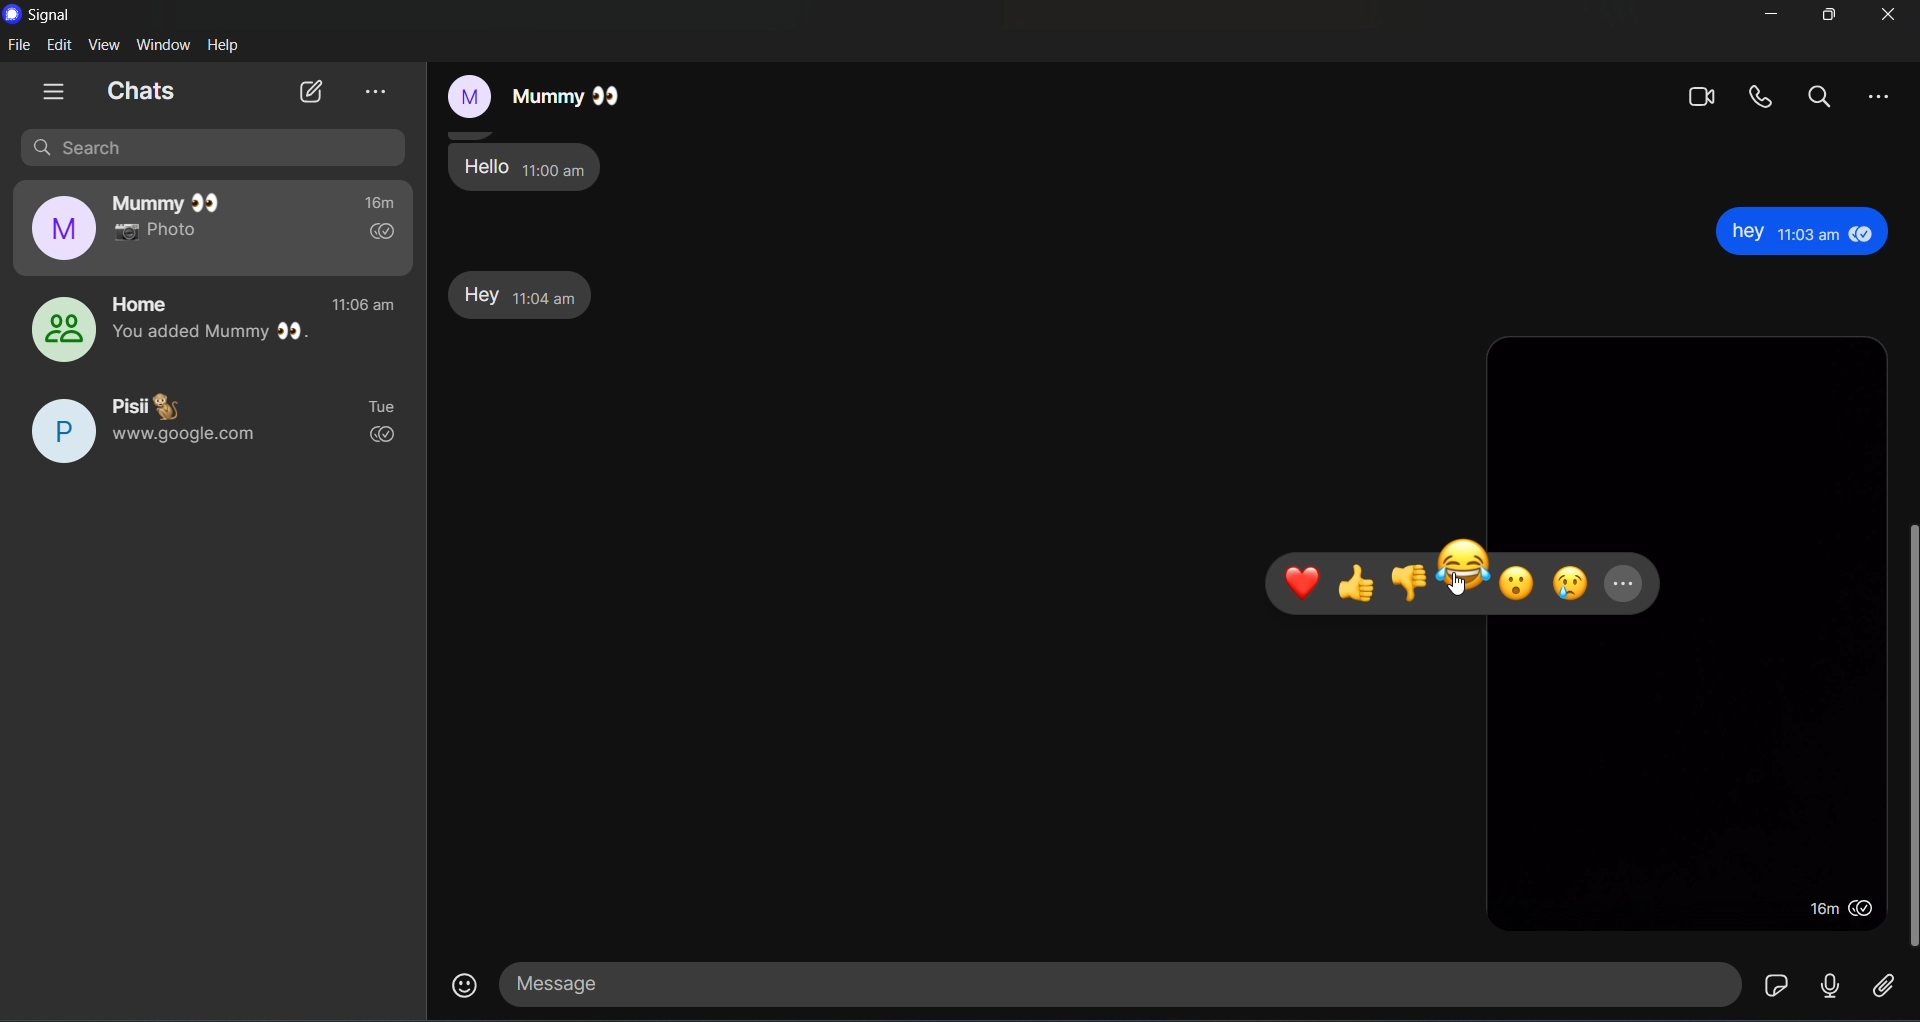 This screenshot has width=1920, height=1022. What do you see at coordinates (167, 45) in the screenshot?
I see `window` at bounding box center [167, 45].